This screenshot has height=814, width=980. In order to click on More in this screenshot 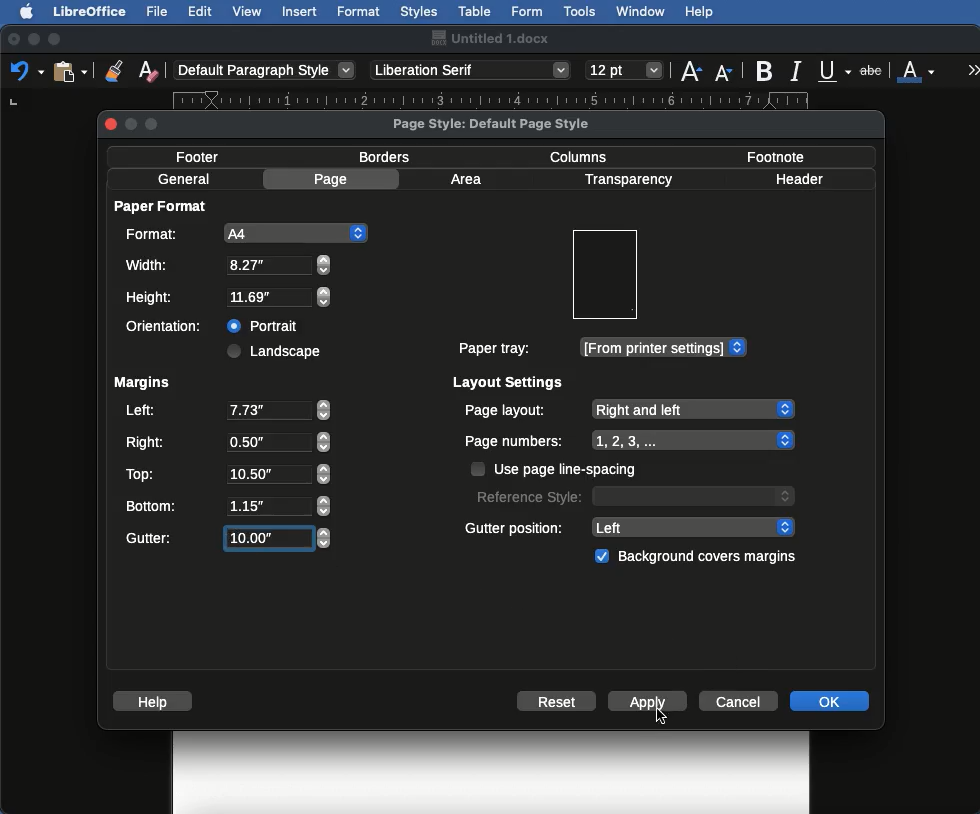, I will do `click(974, 69)`.